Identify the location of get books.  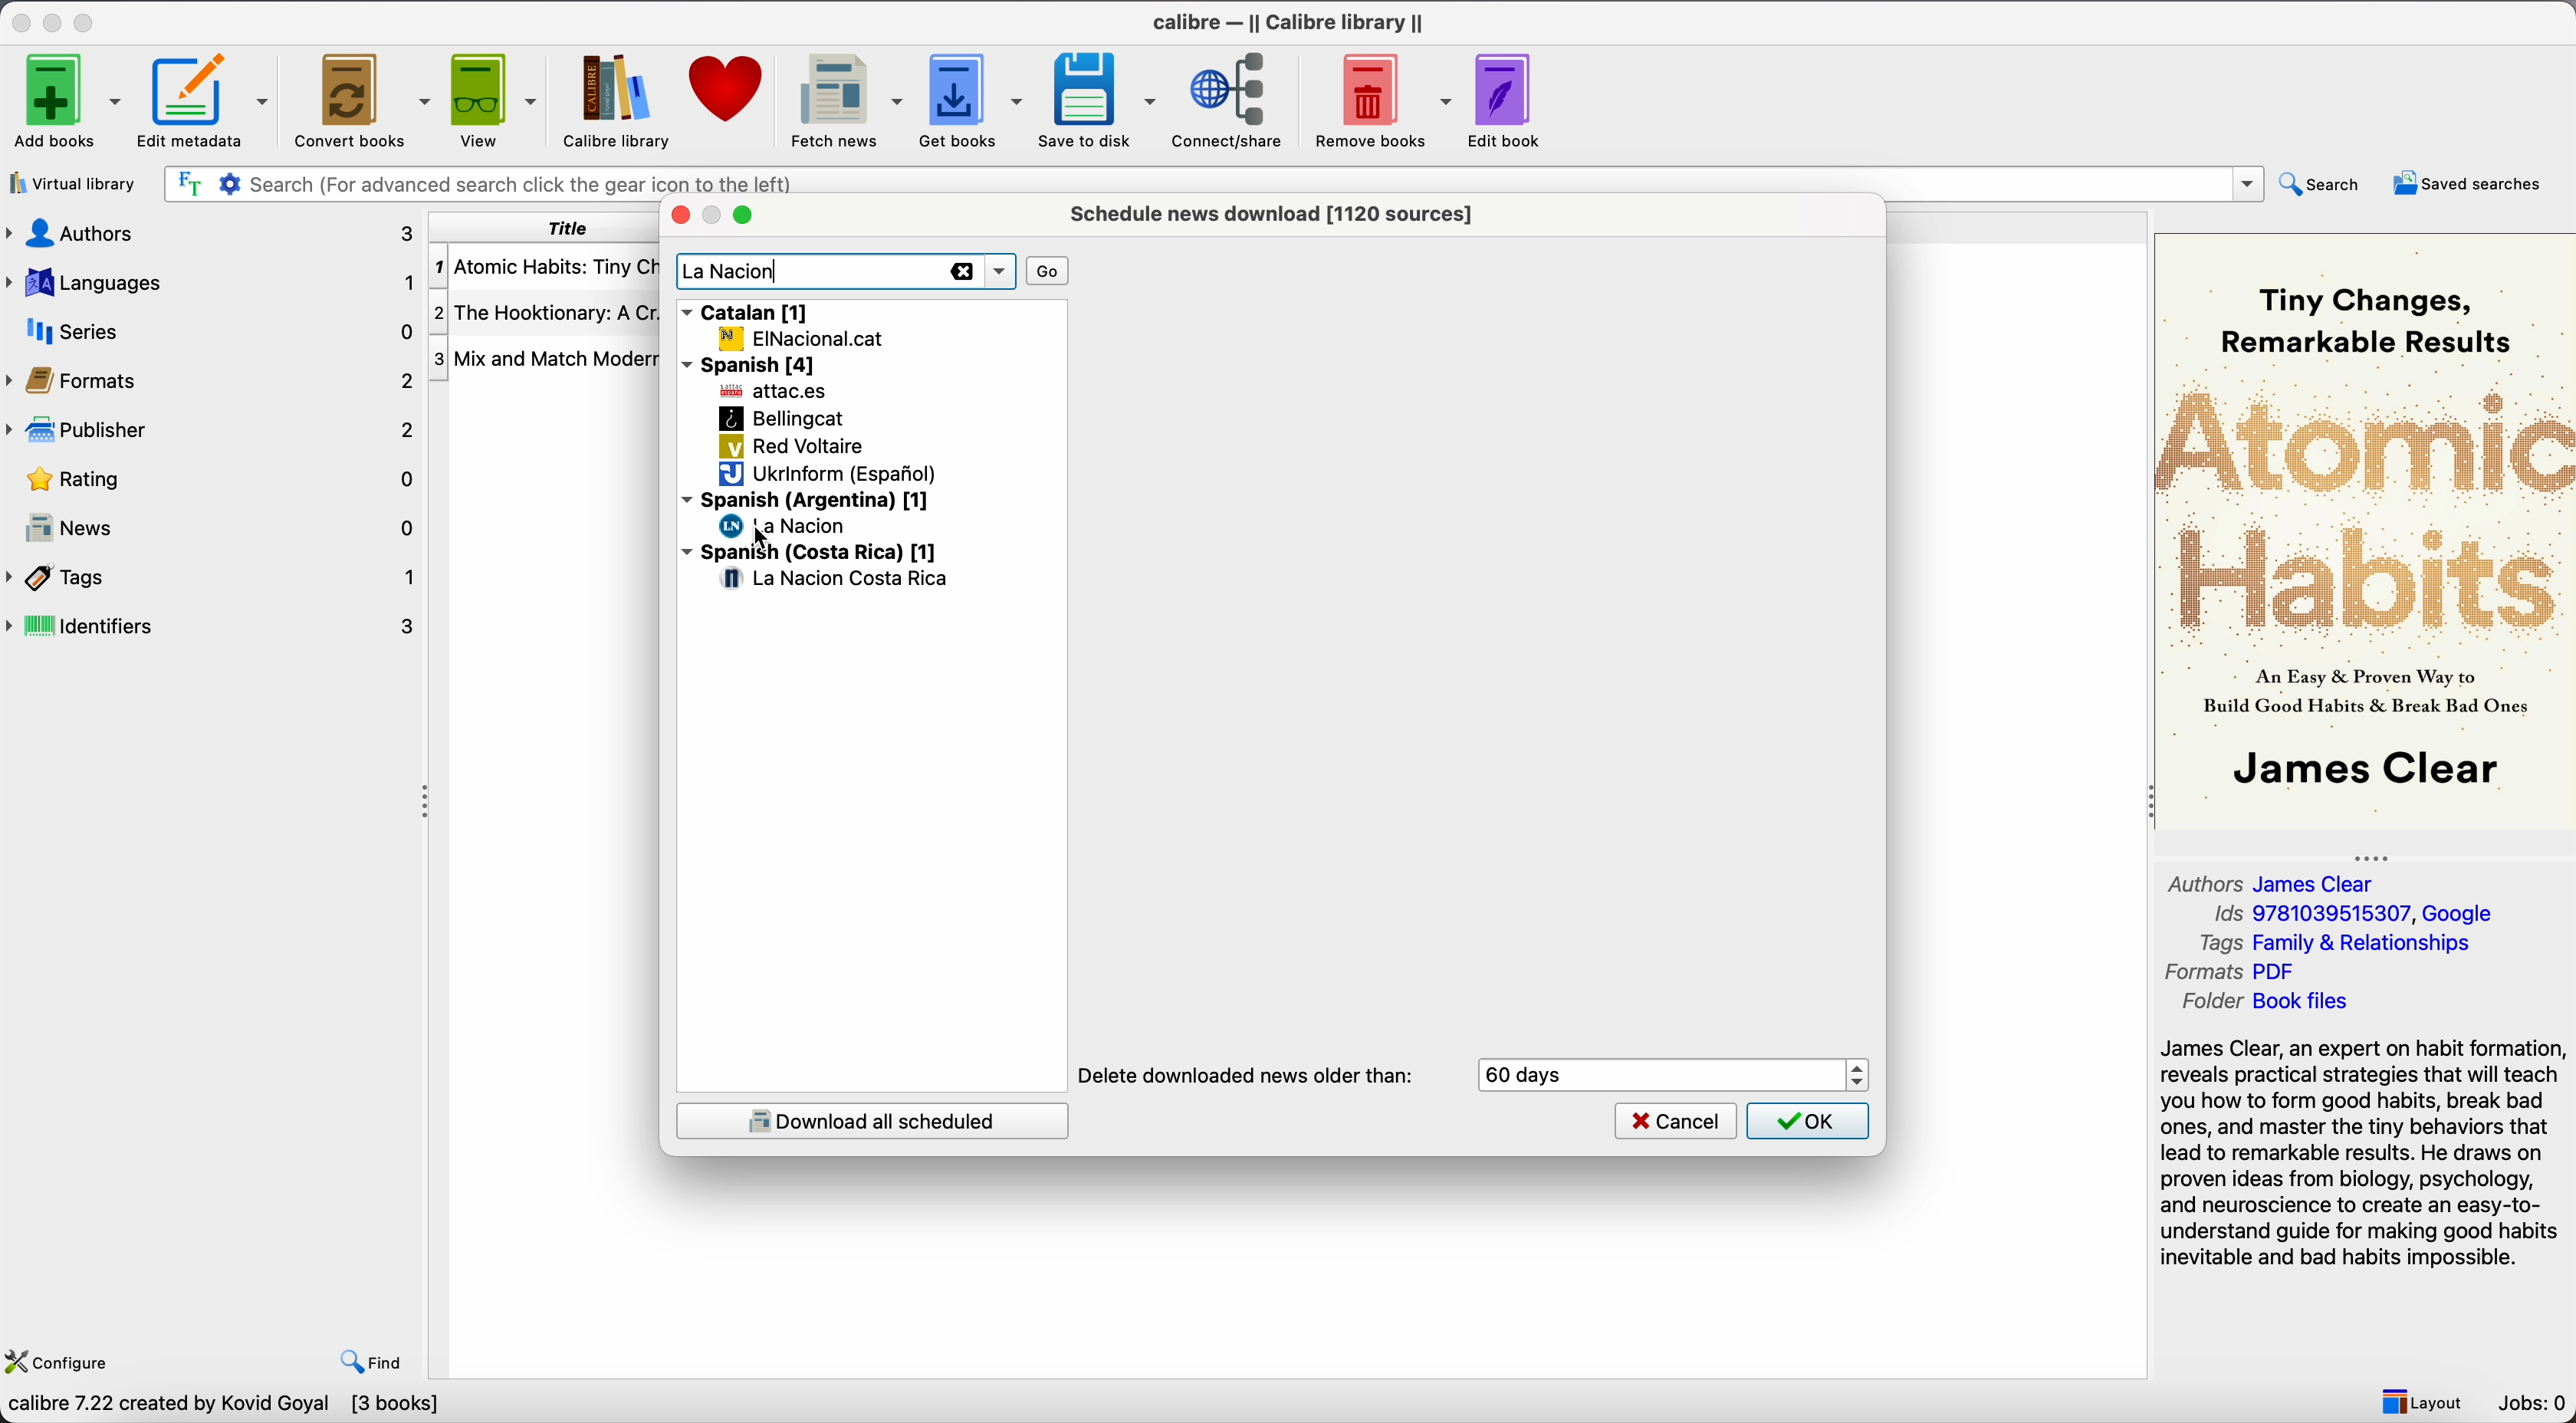
(971, 101).